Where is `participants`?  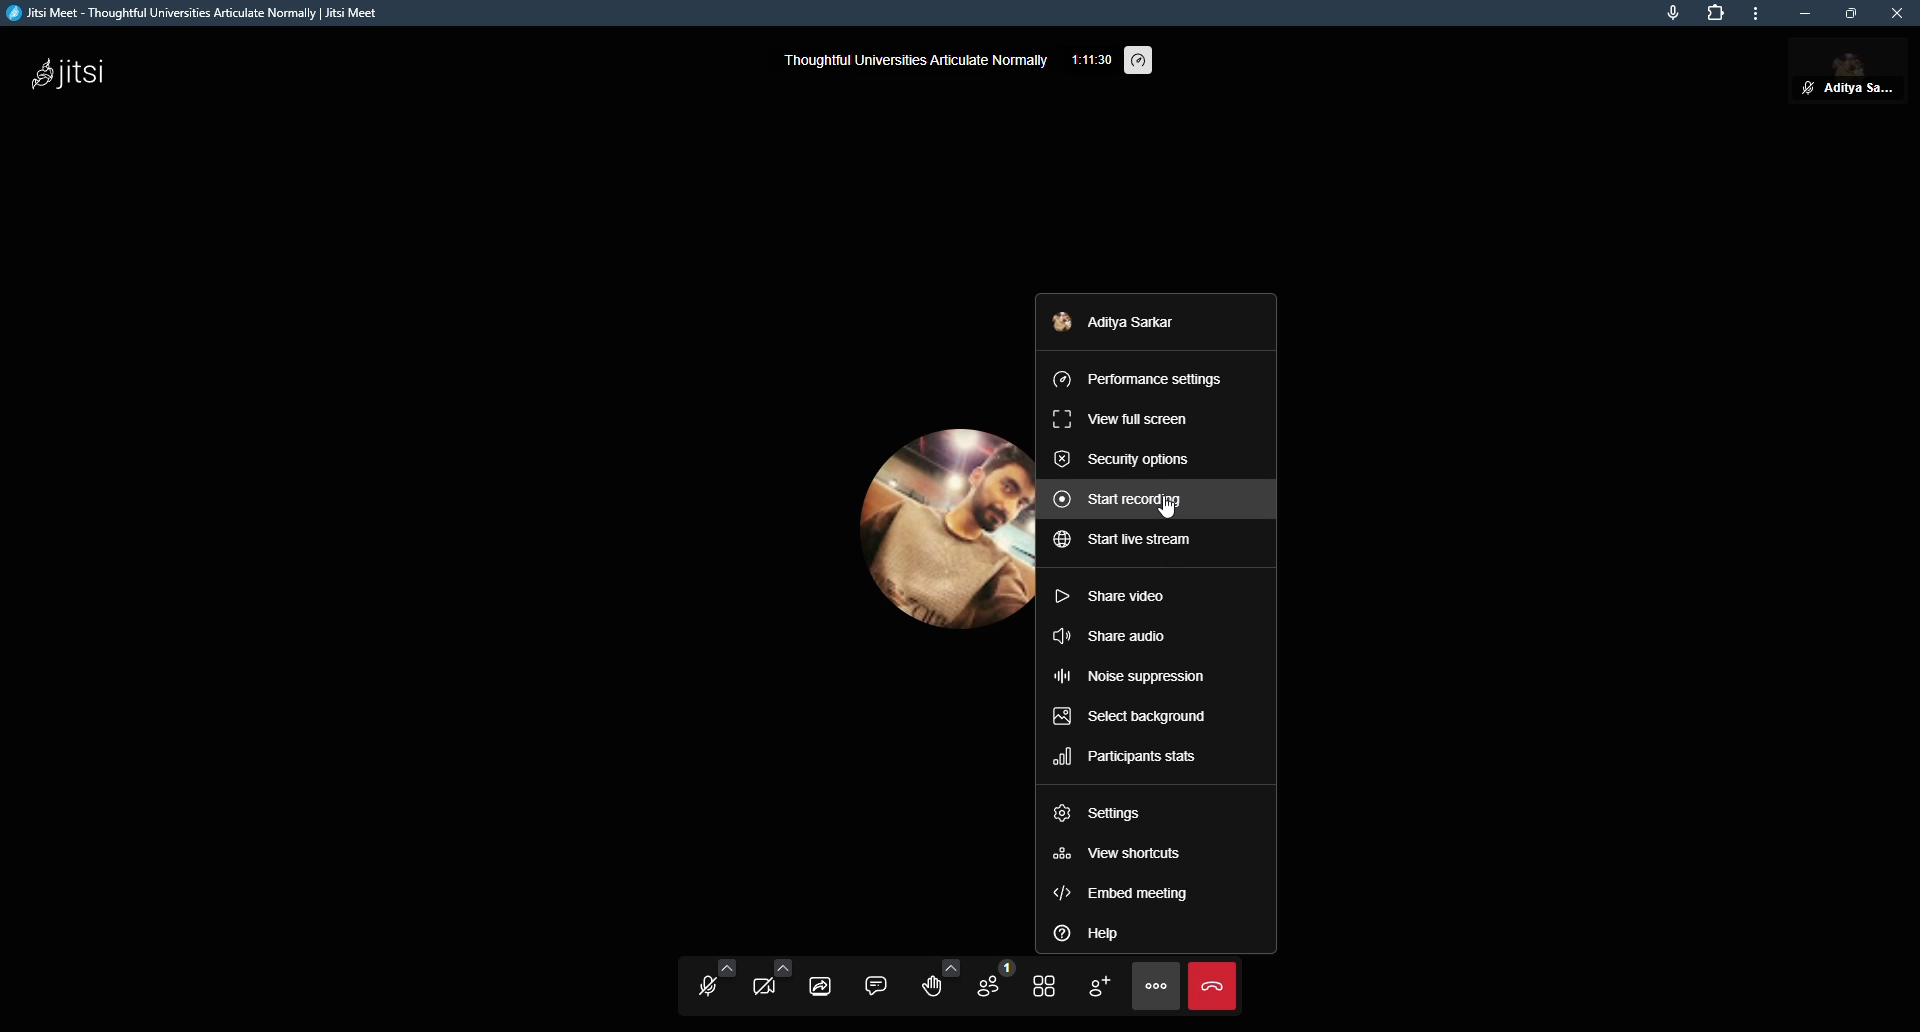 participants is located at coordinates (989, 985).